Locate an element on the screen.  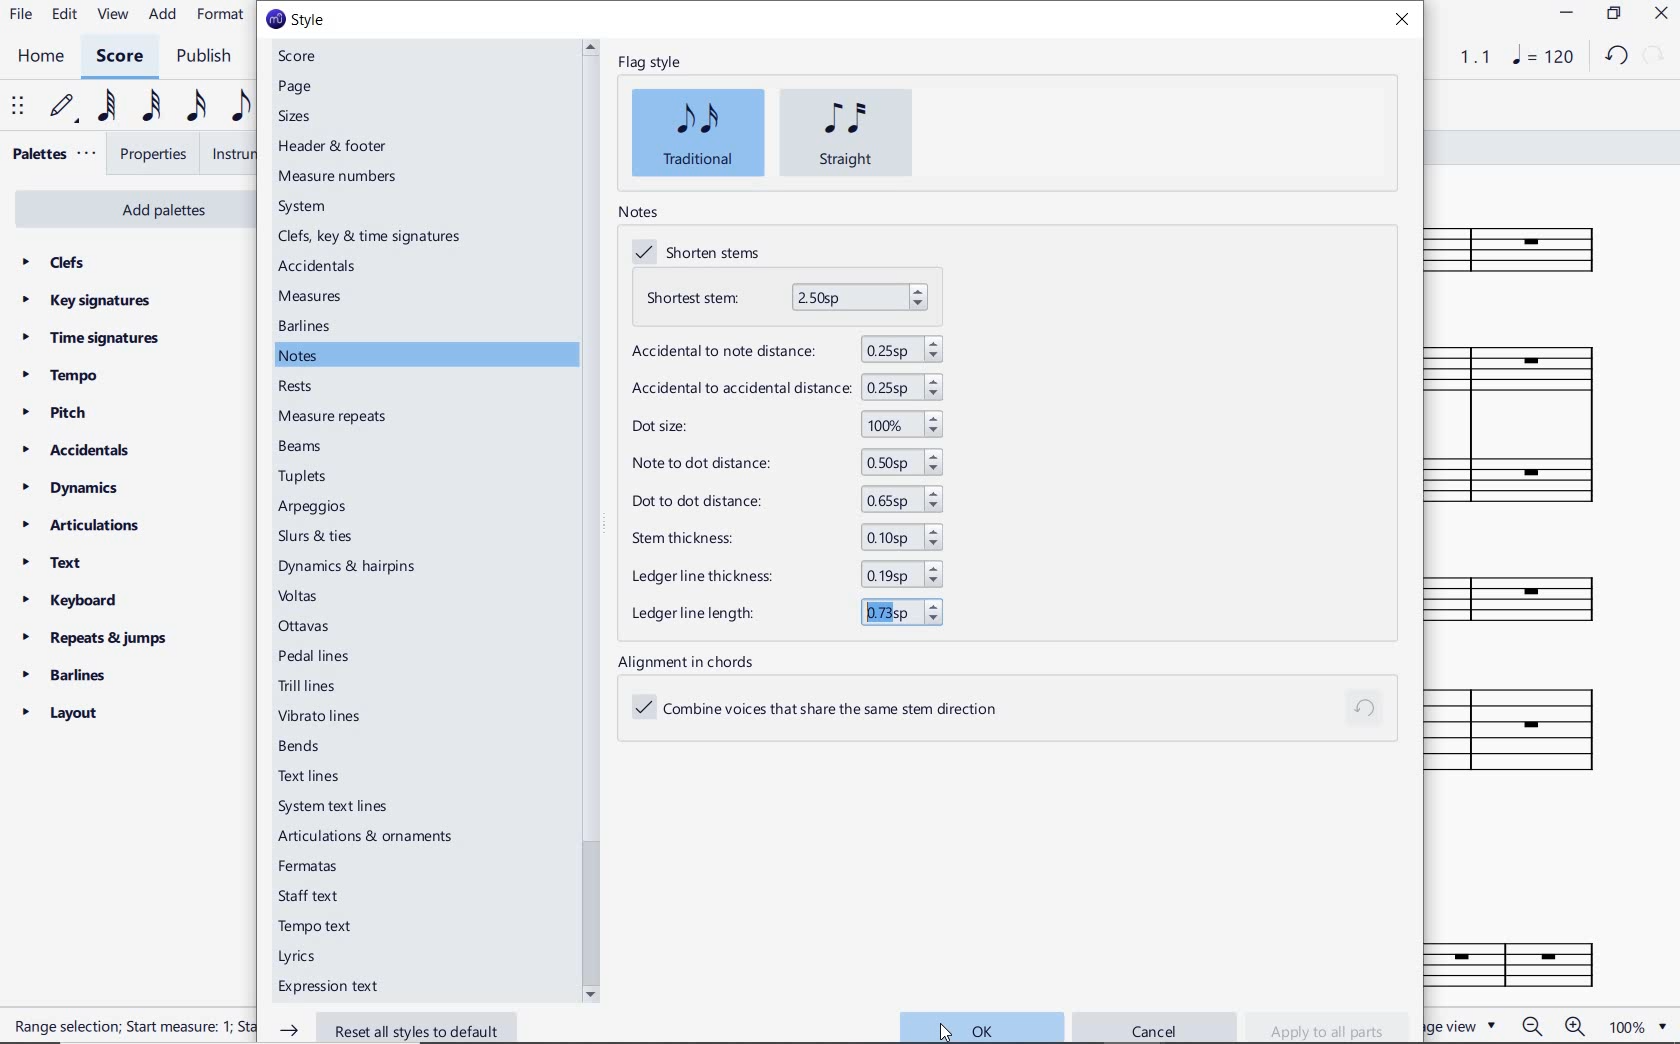
measure numbers is located at coordinates (341, 177).